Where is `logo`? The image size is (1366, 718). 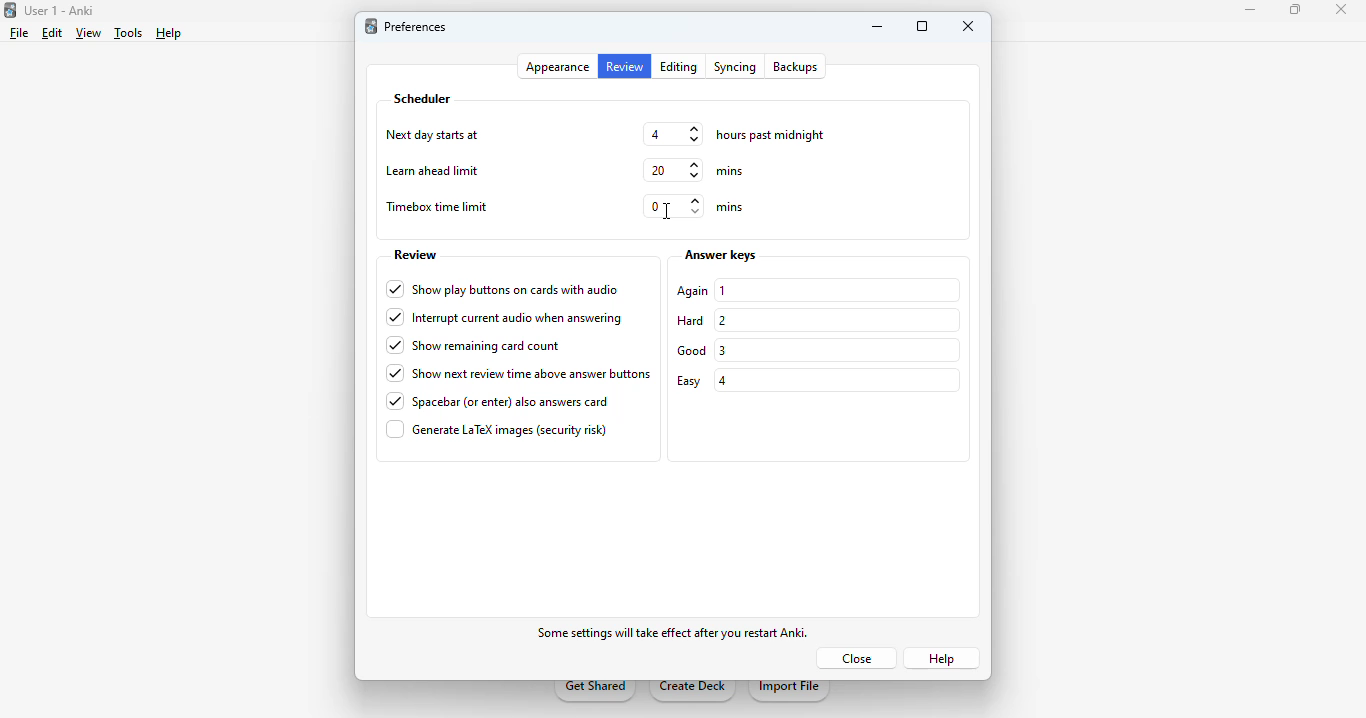
logo is located at coordinates (371, 26).